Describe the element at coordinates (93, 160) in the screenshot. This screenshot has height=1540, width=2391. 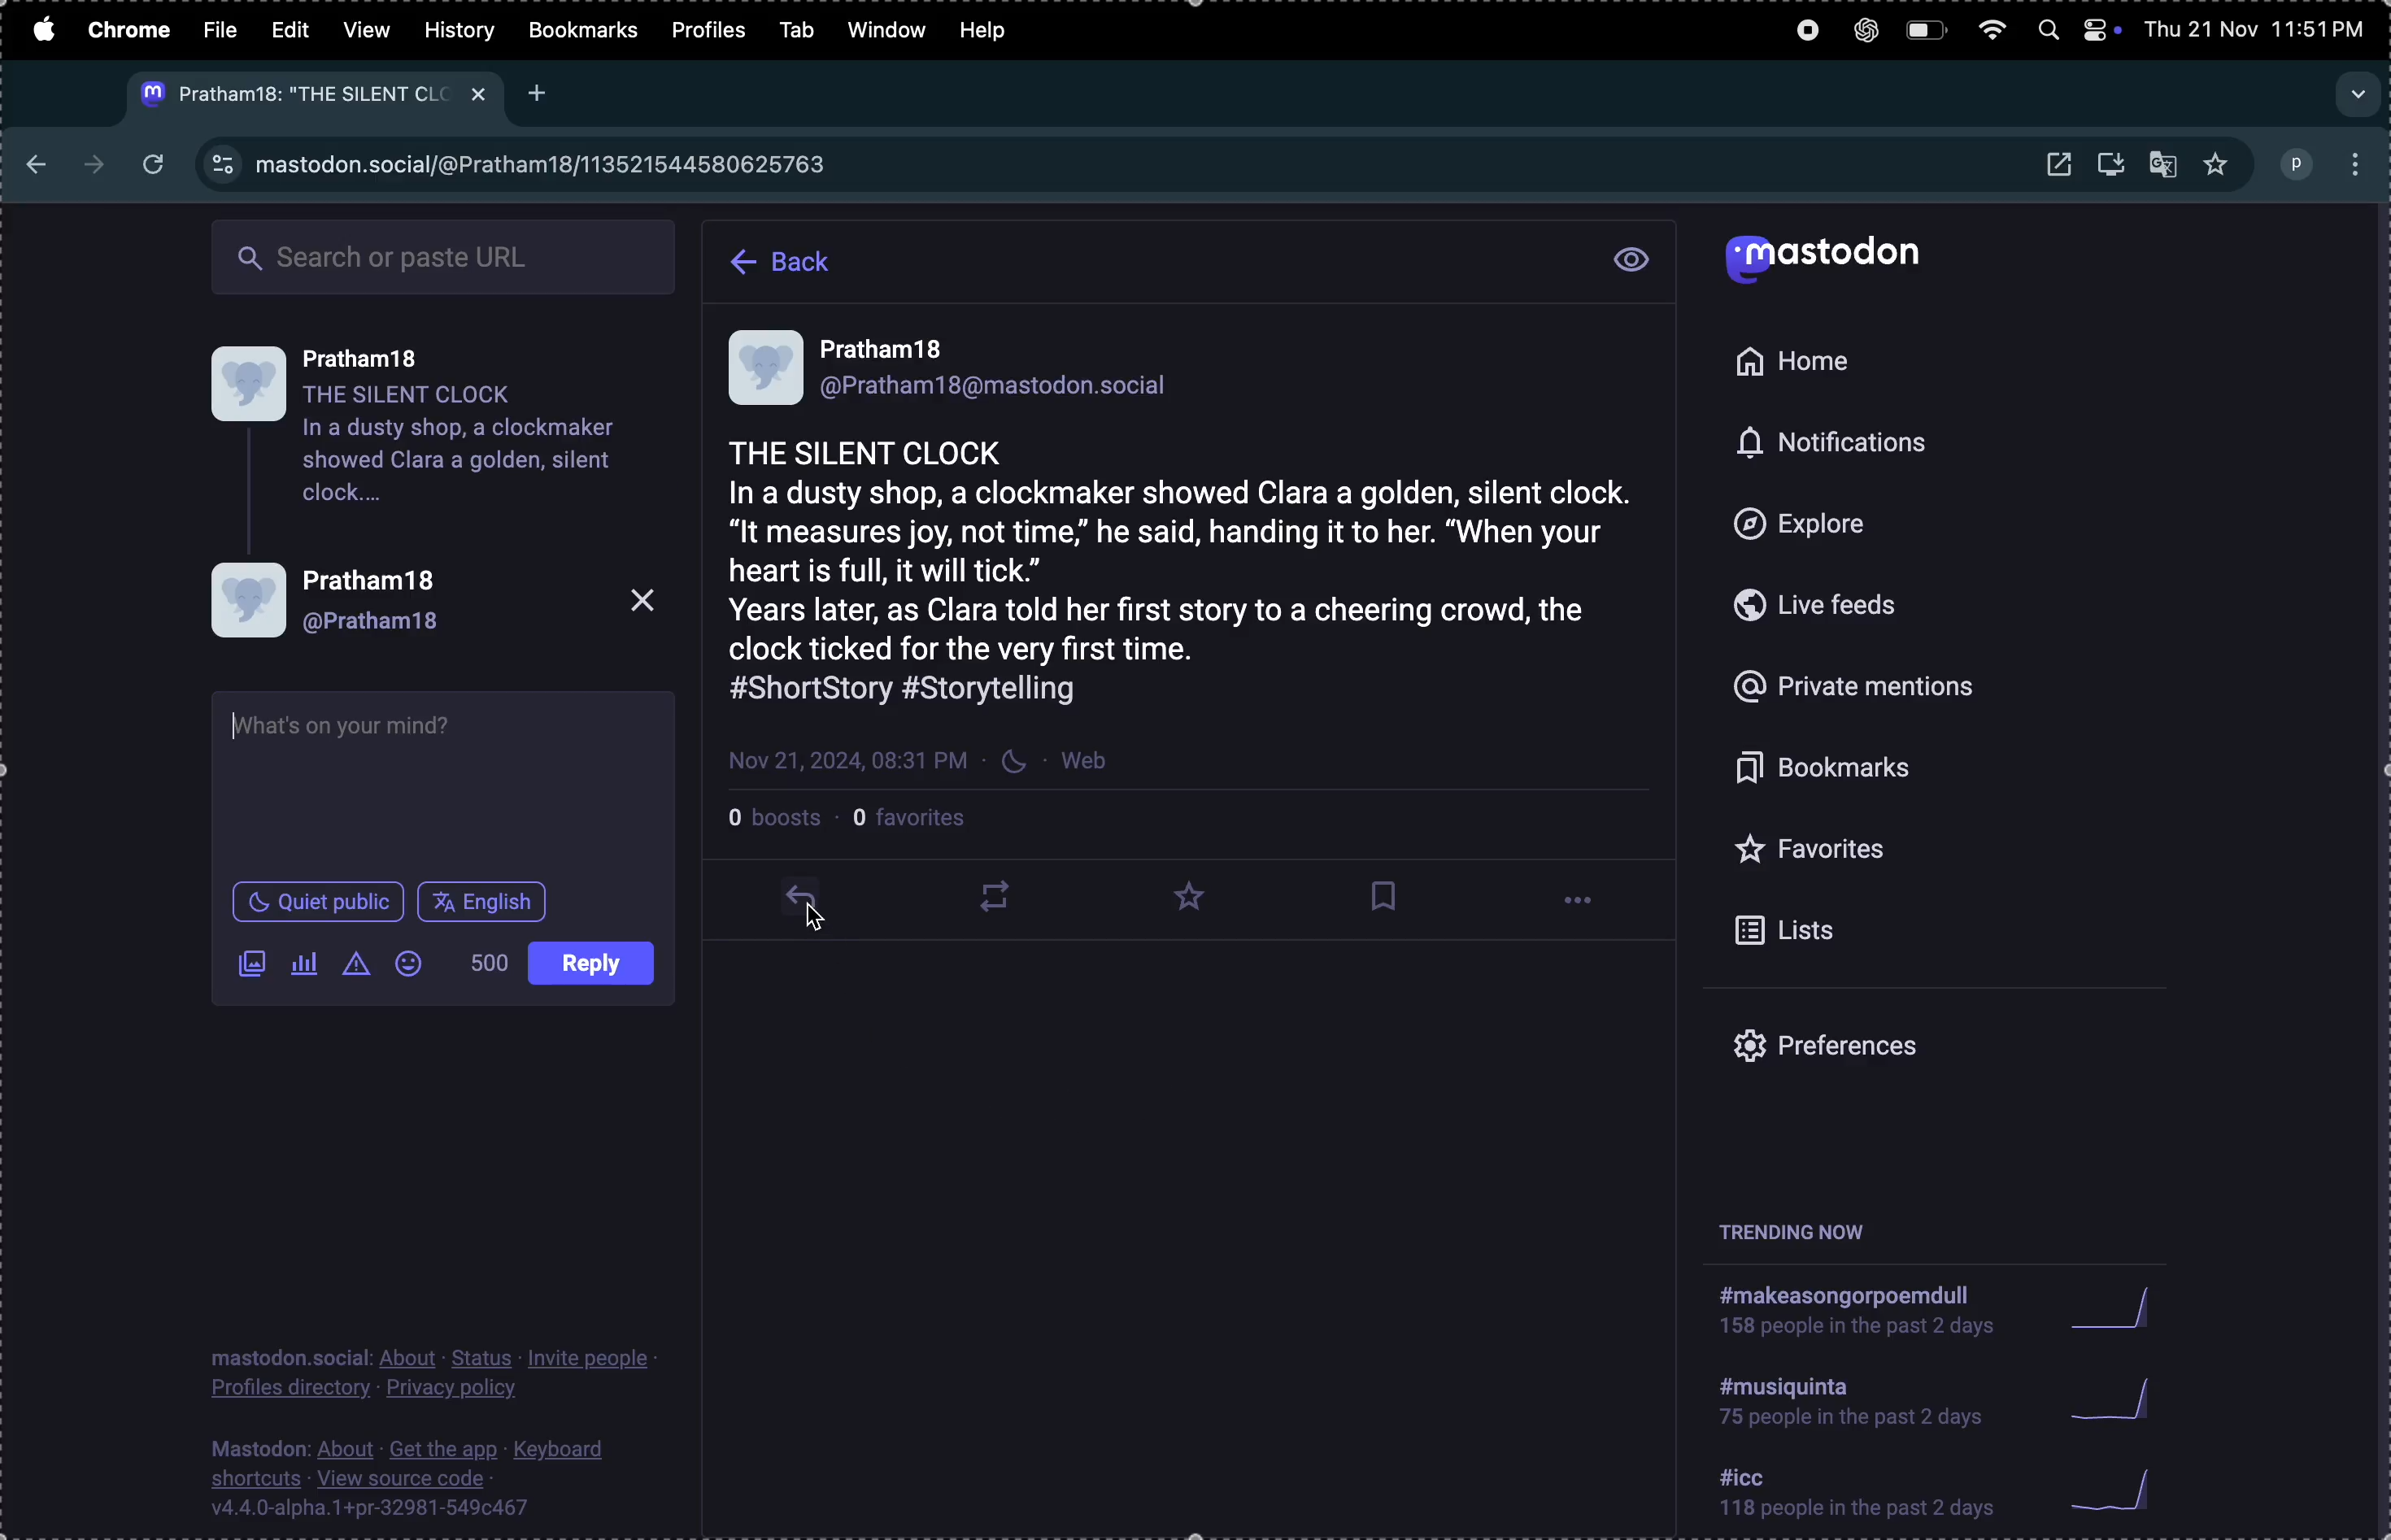
I see `next page` at that location.